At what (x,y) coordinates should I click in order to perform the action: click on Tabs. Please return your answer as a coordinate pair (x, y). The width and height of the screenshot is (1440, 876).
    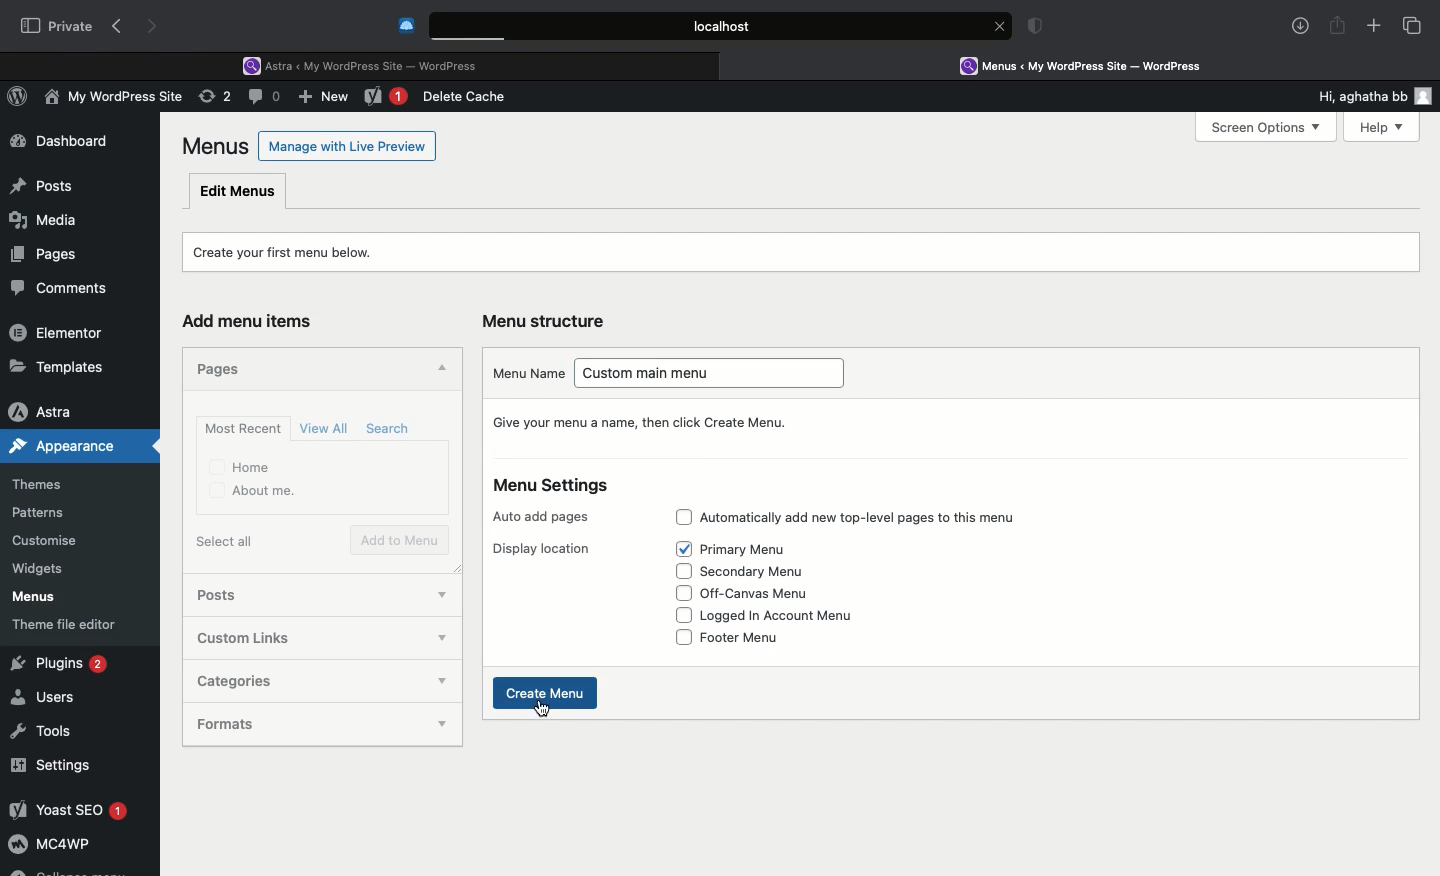
    Looking at the image, I should click on (1413, 25).